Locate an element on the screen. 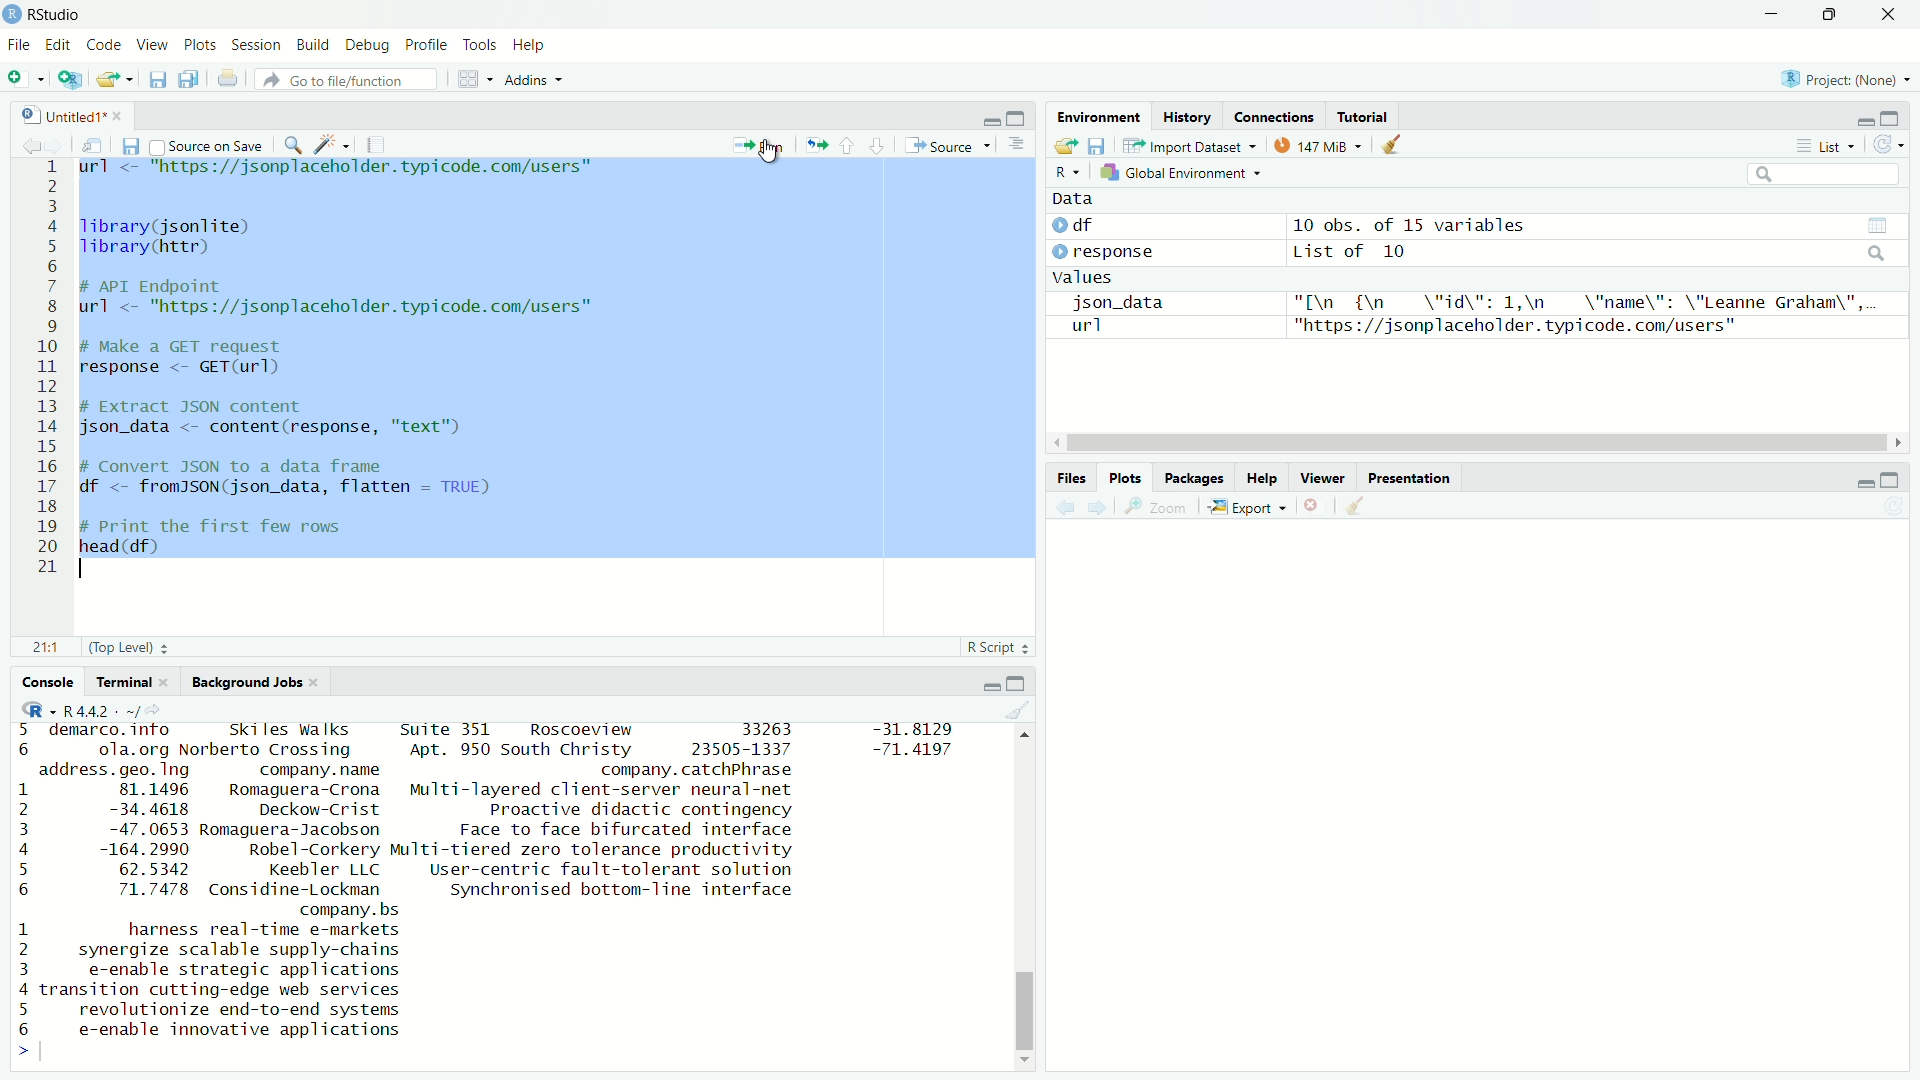 Image resolution: width=1920 pixels, height=1080 pixels. Search is located at coordinates (1825, 177).